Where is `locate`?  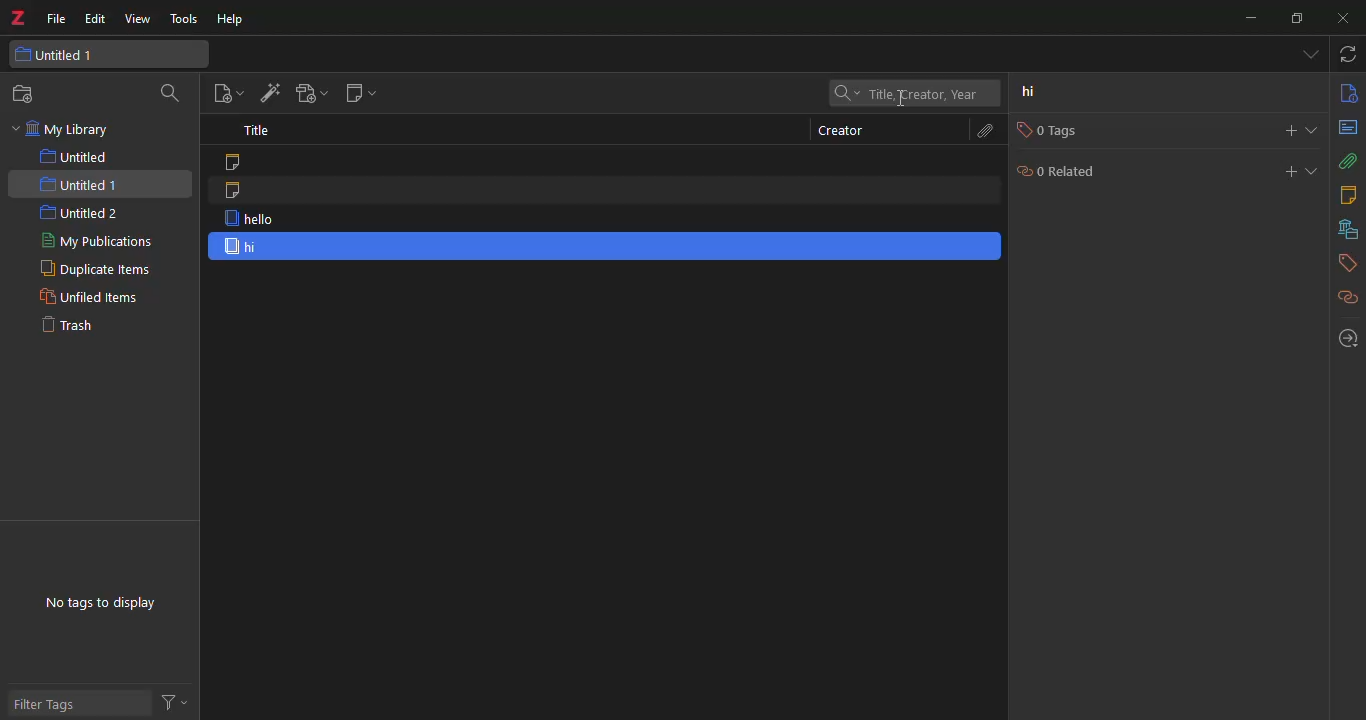
locate is located at coordinates (1344, 338).